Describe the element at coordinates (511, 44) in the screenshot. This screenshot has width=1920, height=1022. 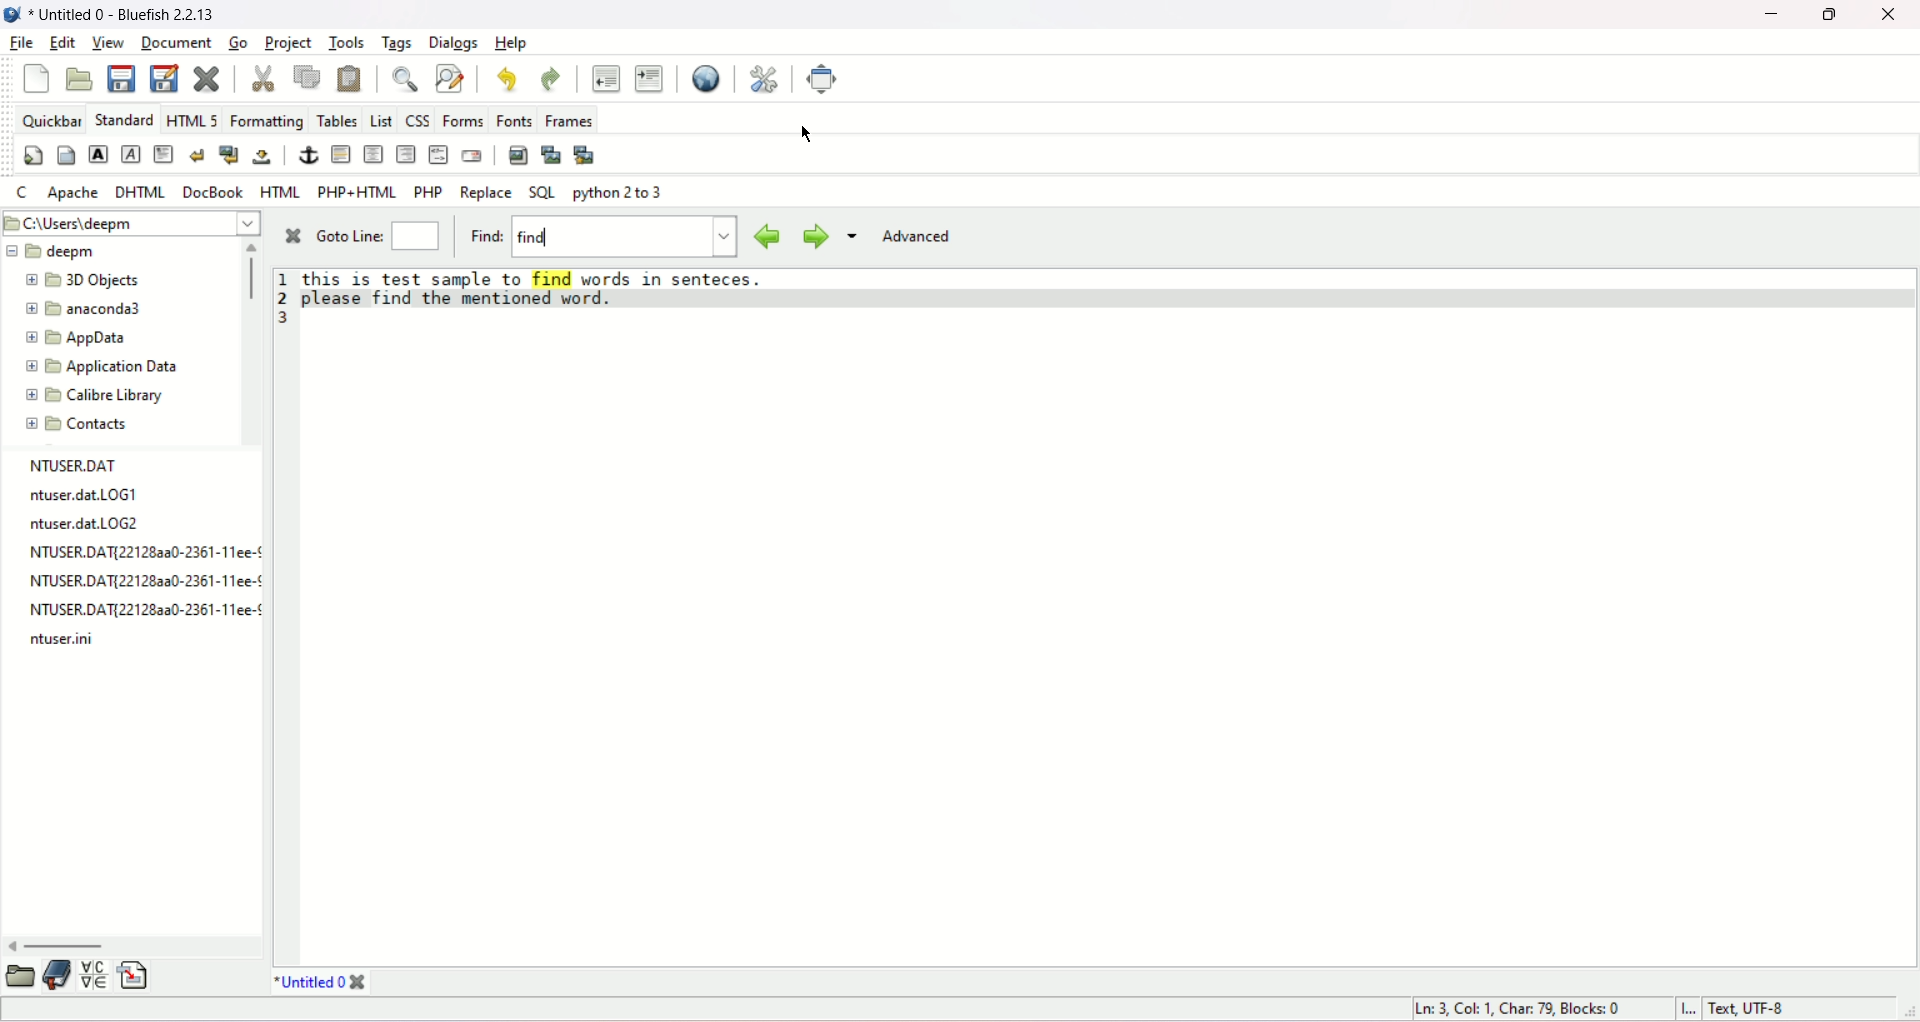
I see `help` at that location.